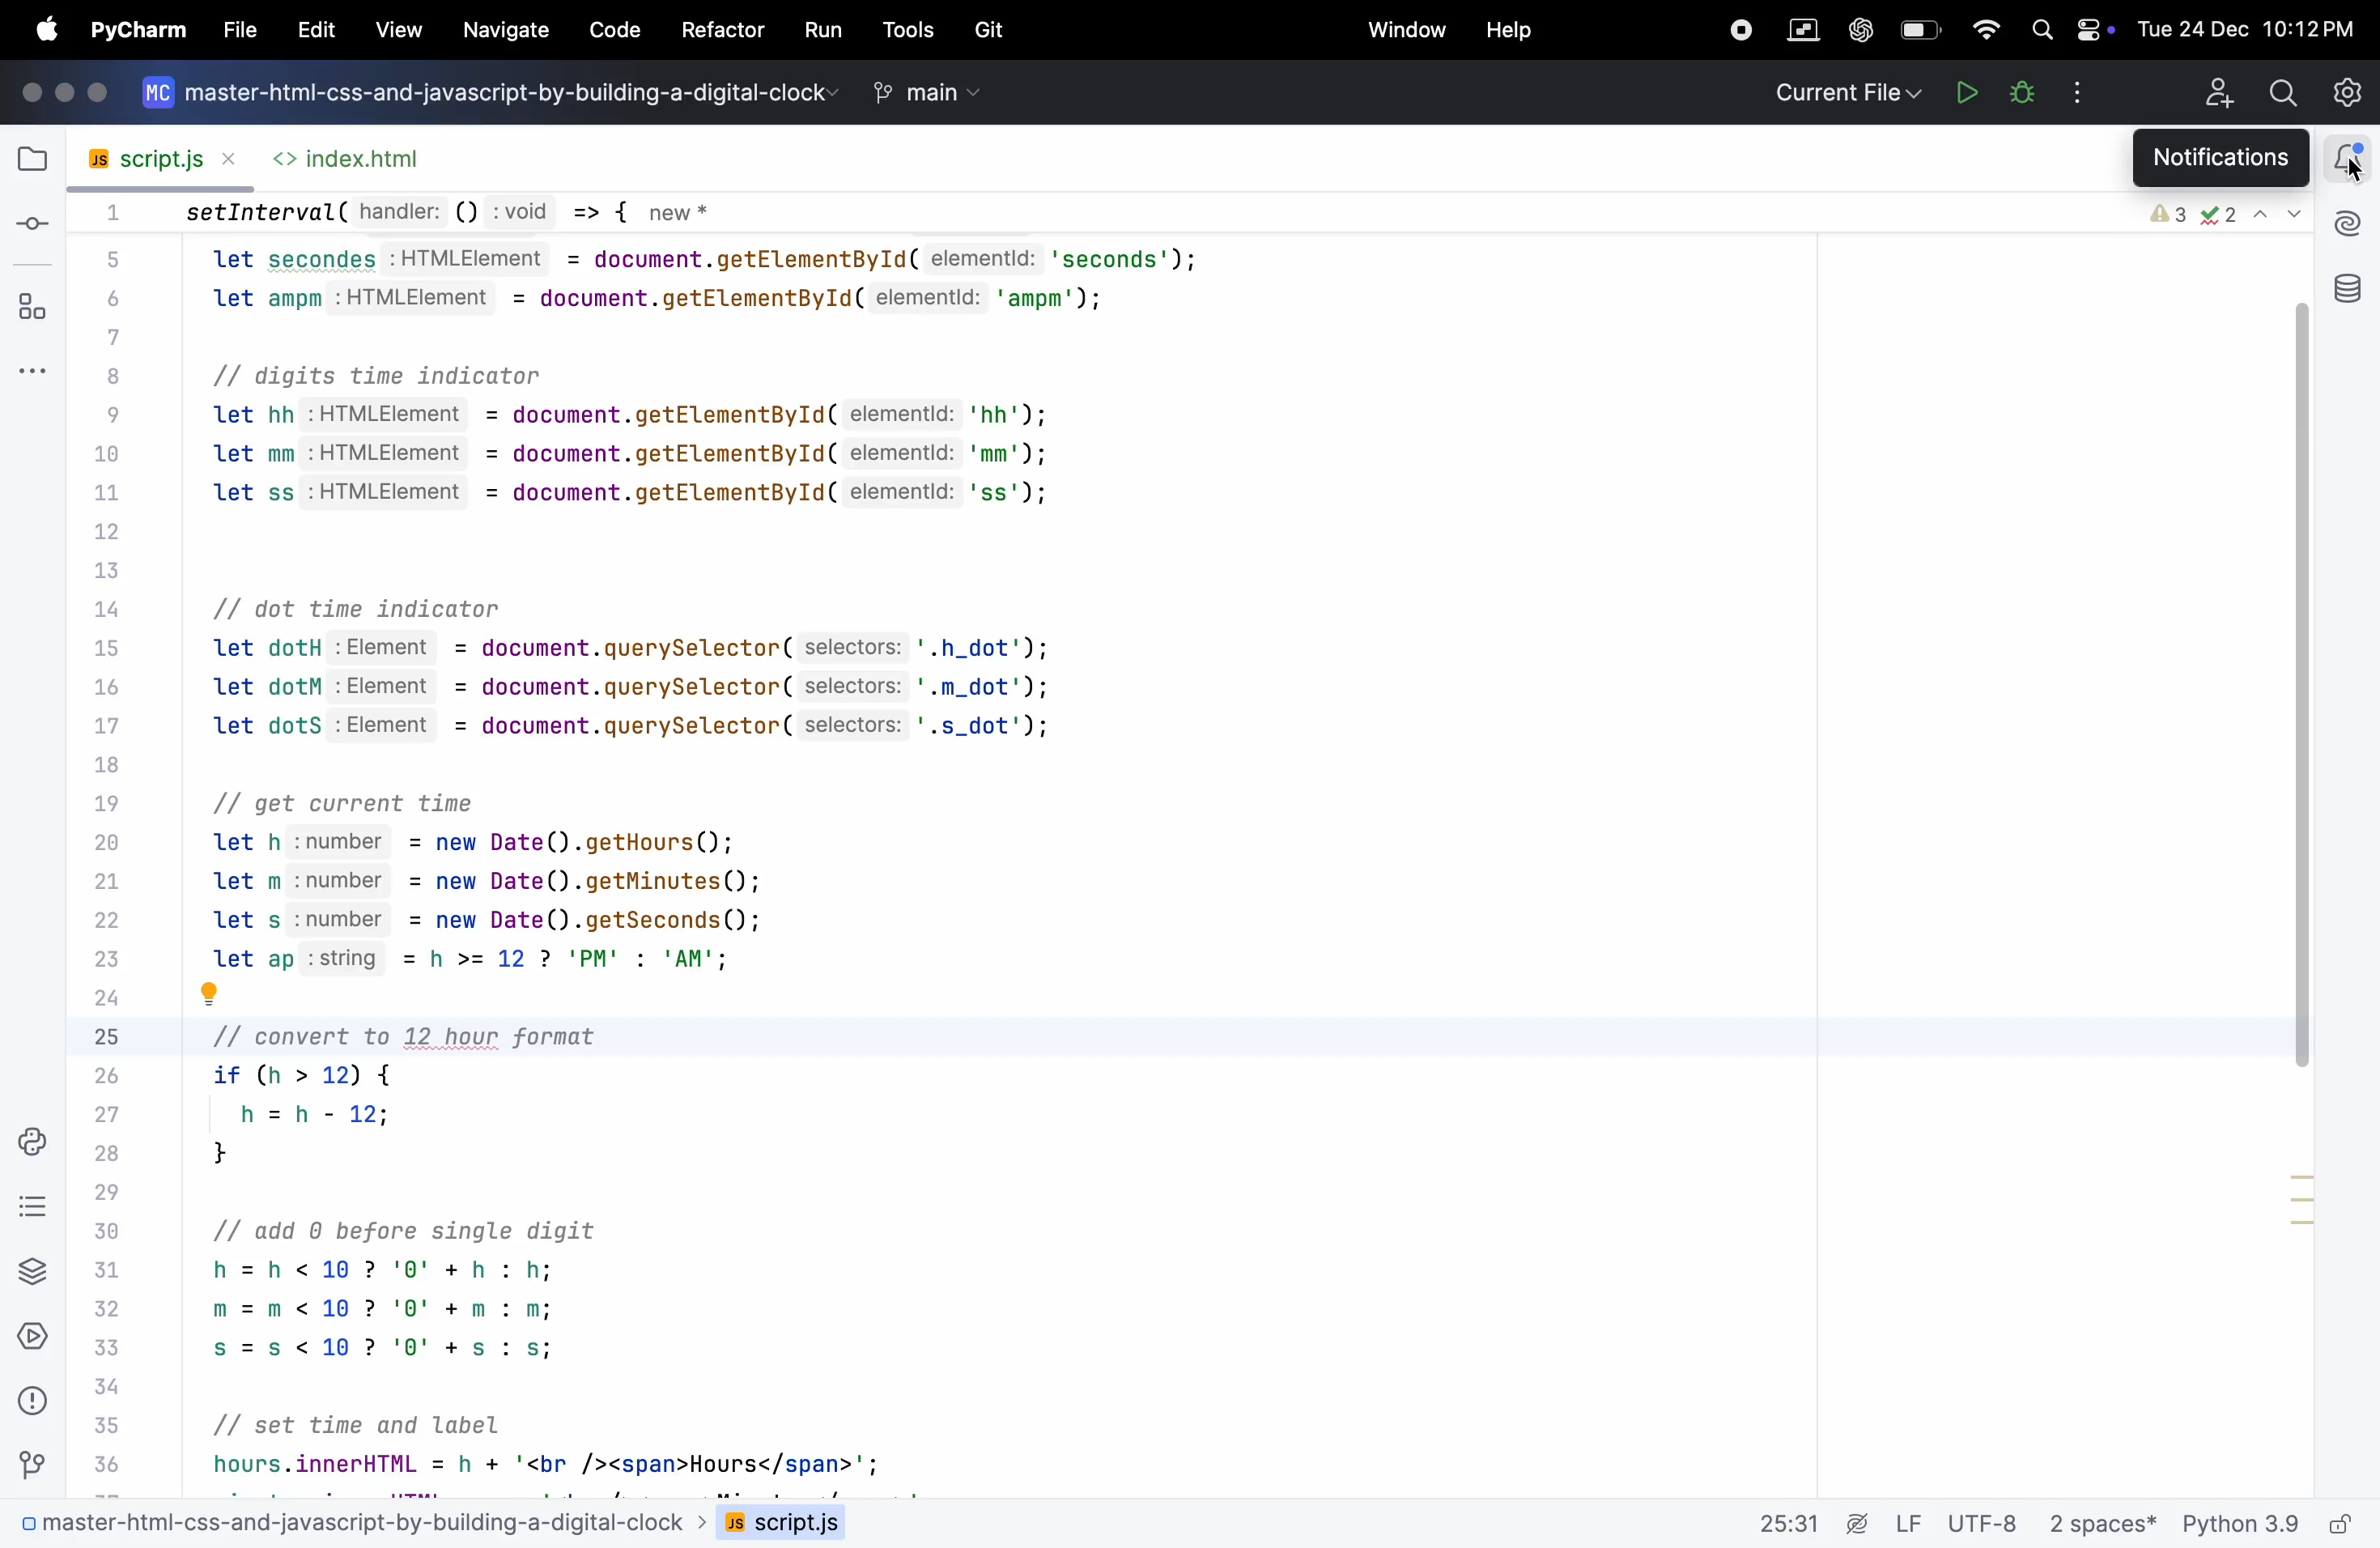  I want to click on scroll, so click(2302, 693).